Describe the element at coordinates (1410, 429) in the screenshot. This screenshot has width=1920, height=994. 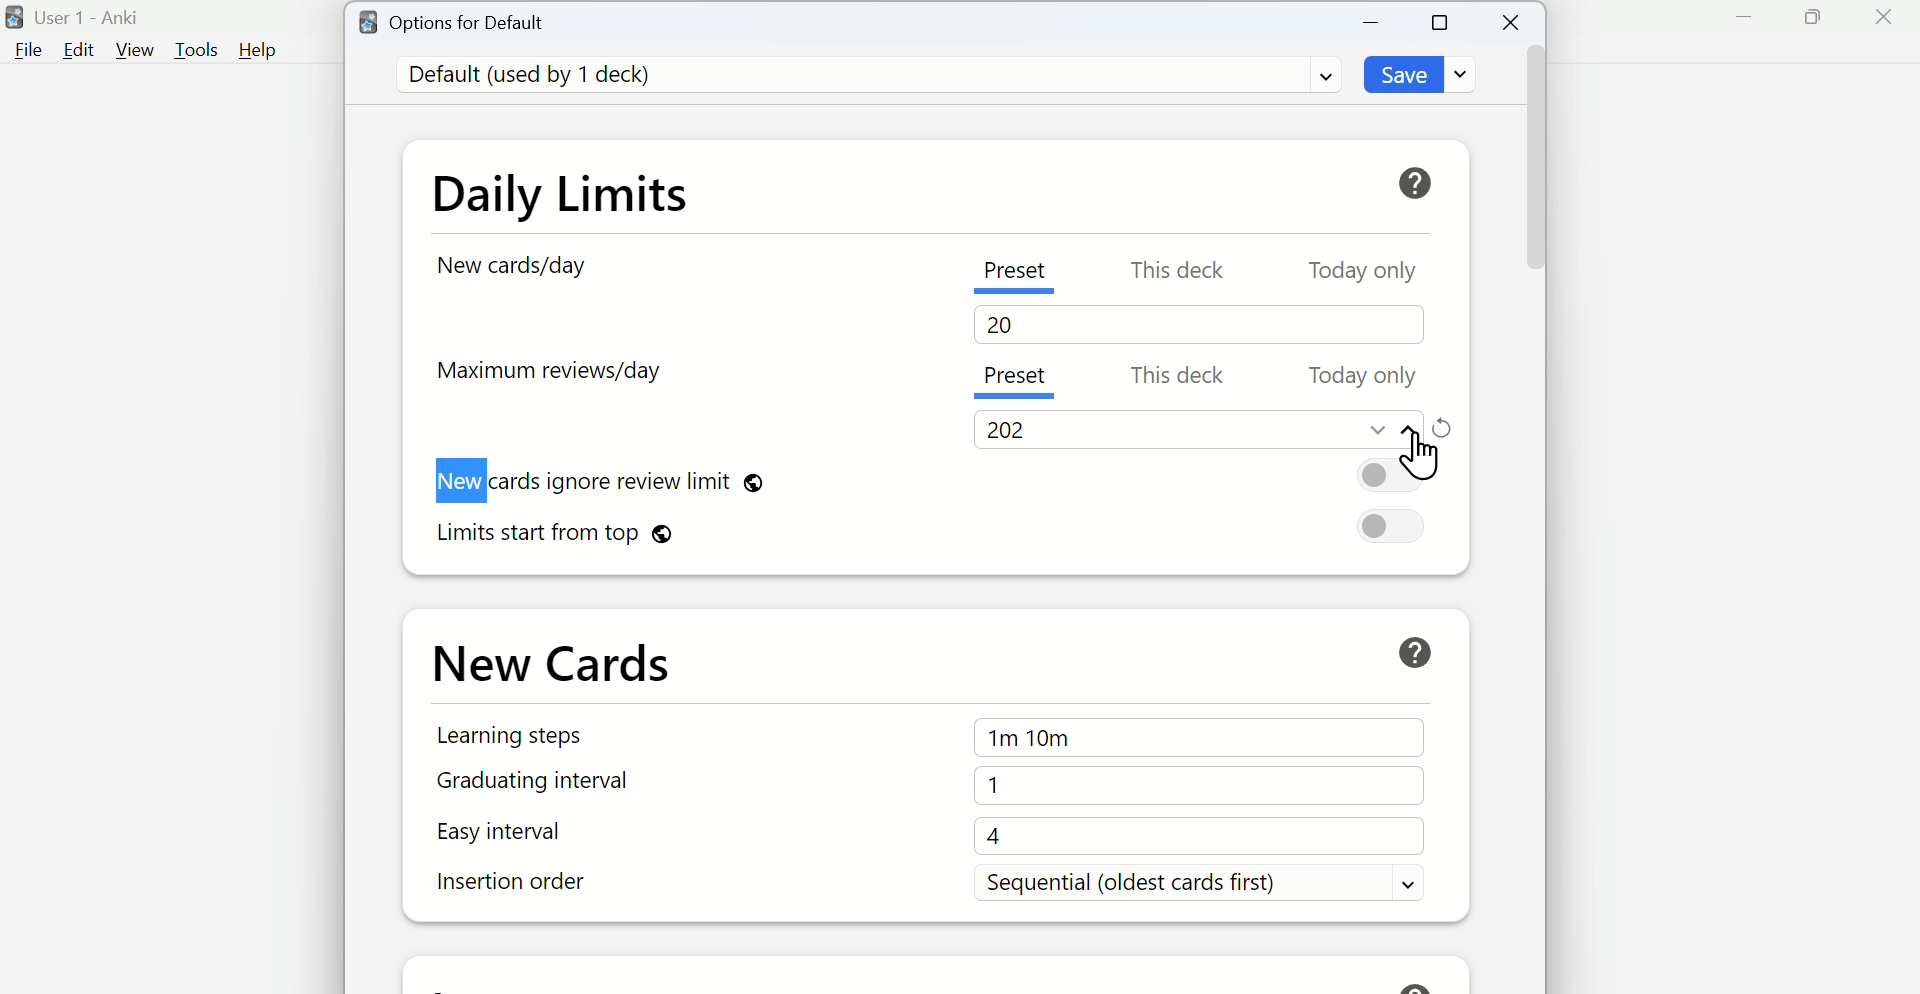
I see `Move up` at that location.